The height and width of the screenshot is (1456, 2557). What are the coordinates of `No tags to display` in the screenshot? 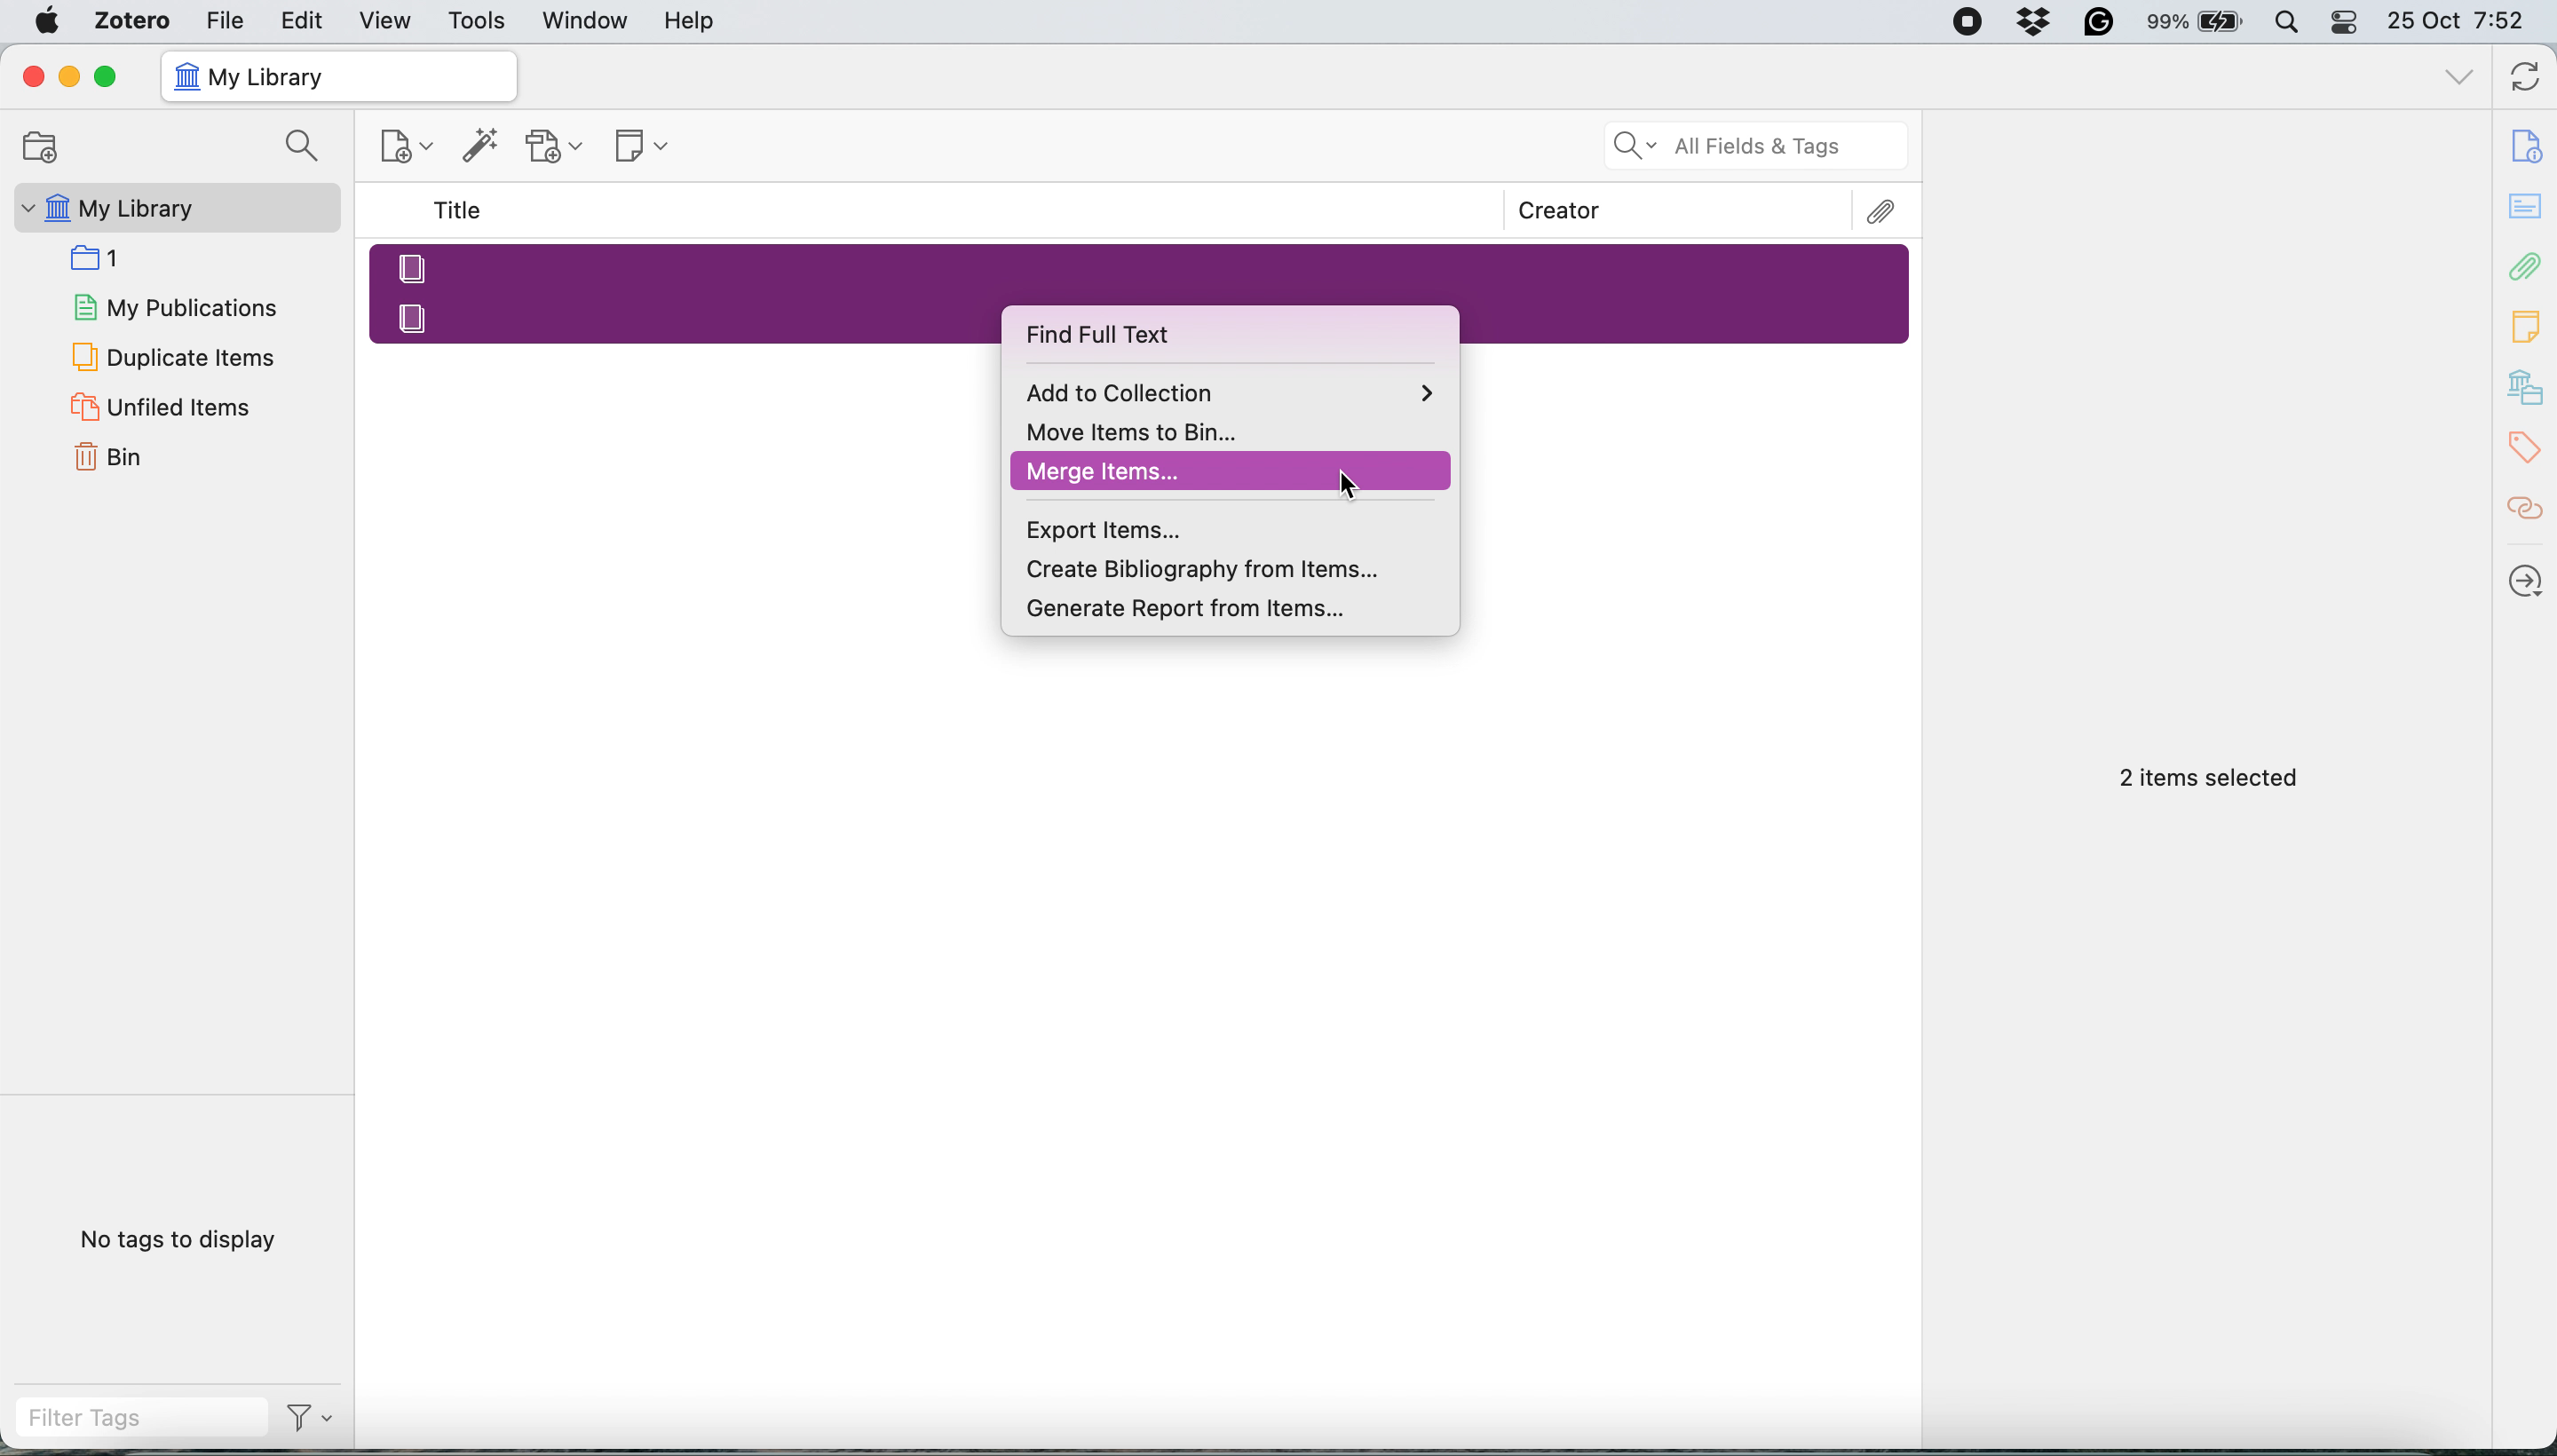 It's located at (185, 1244).